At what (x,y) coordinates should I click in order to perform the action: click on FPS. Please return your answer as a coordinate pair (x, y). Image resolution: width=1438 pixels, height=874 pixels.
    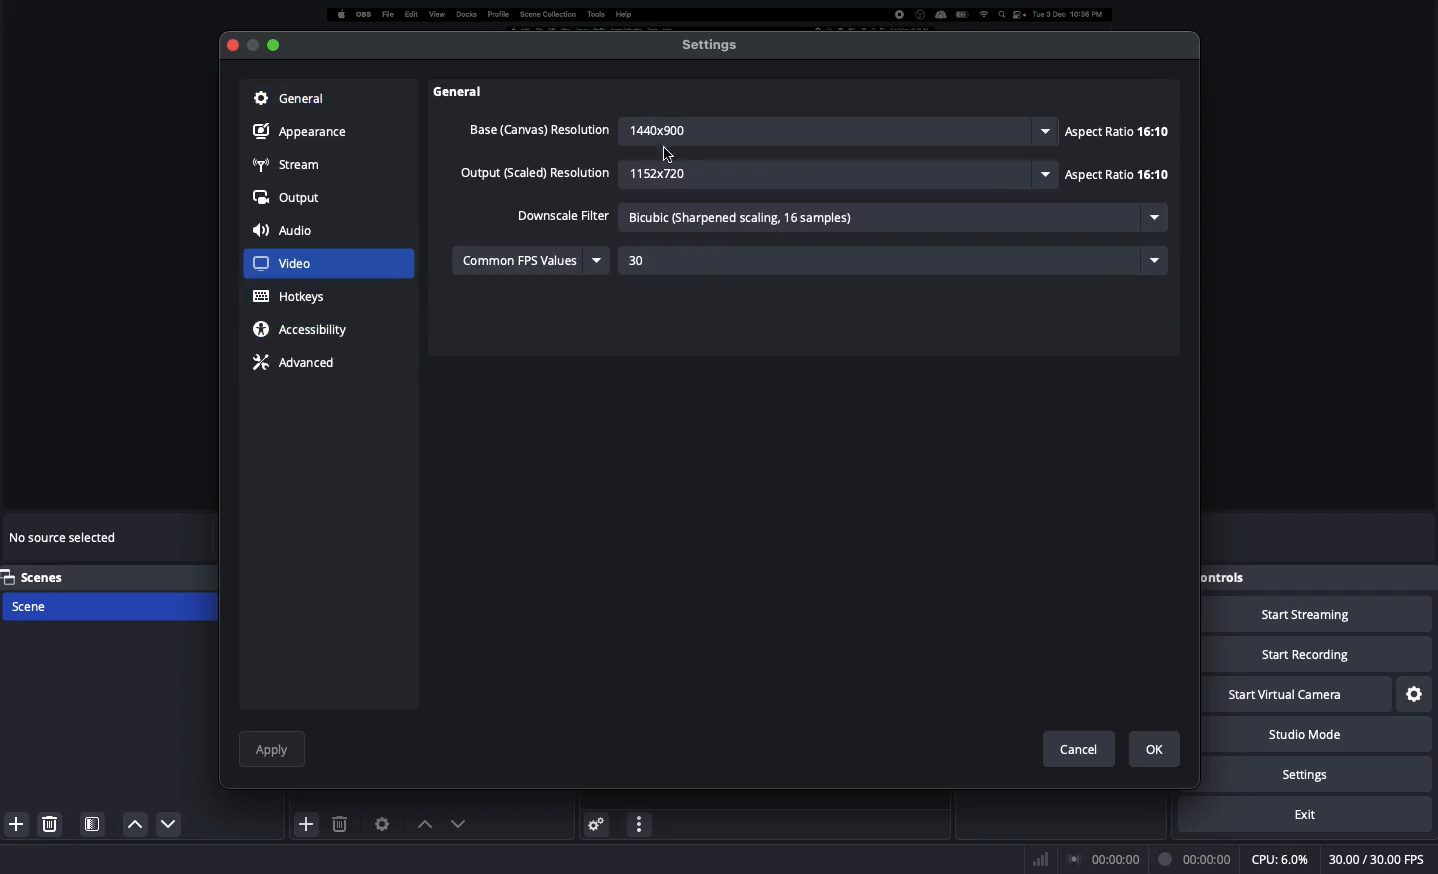
    Looking at the image, I should click on (1380, 860).